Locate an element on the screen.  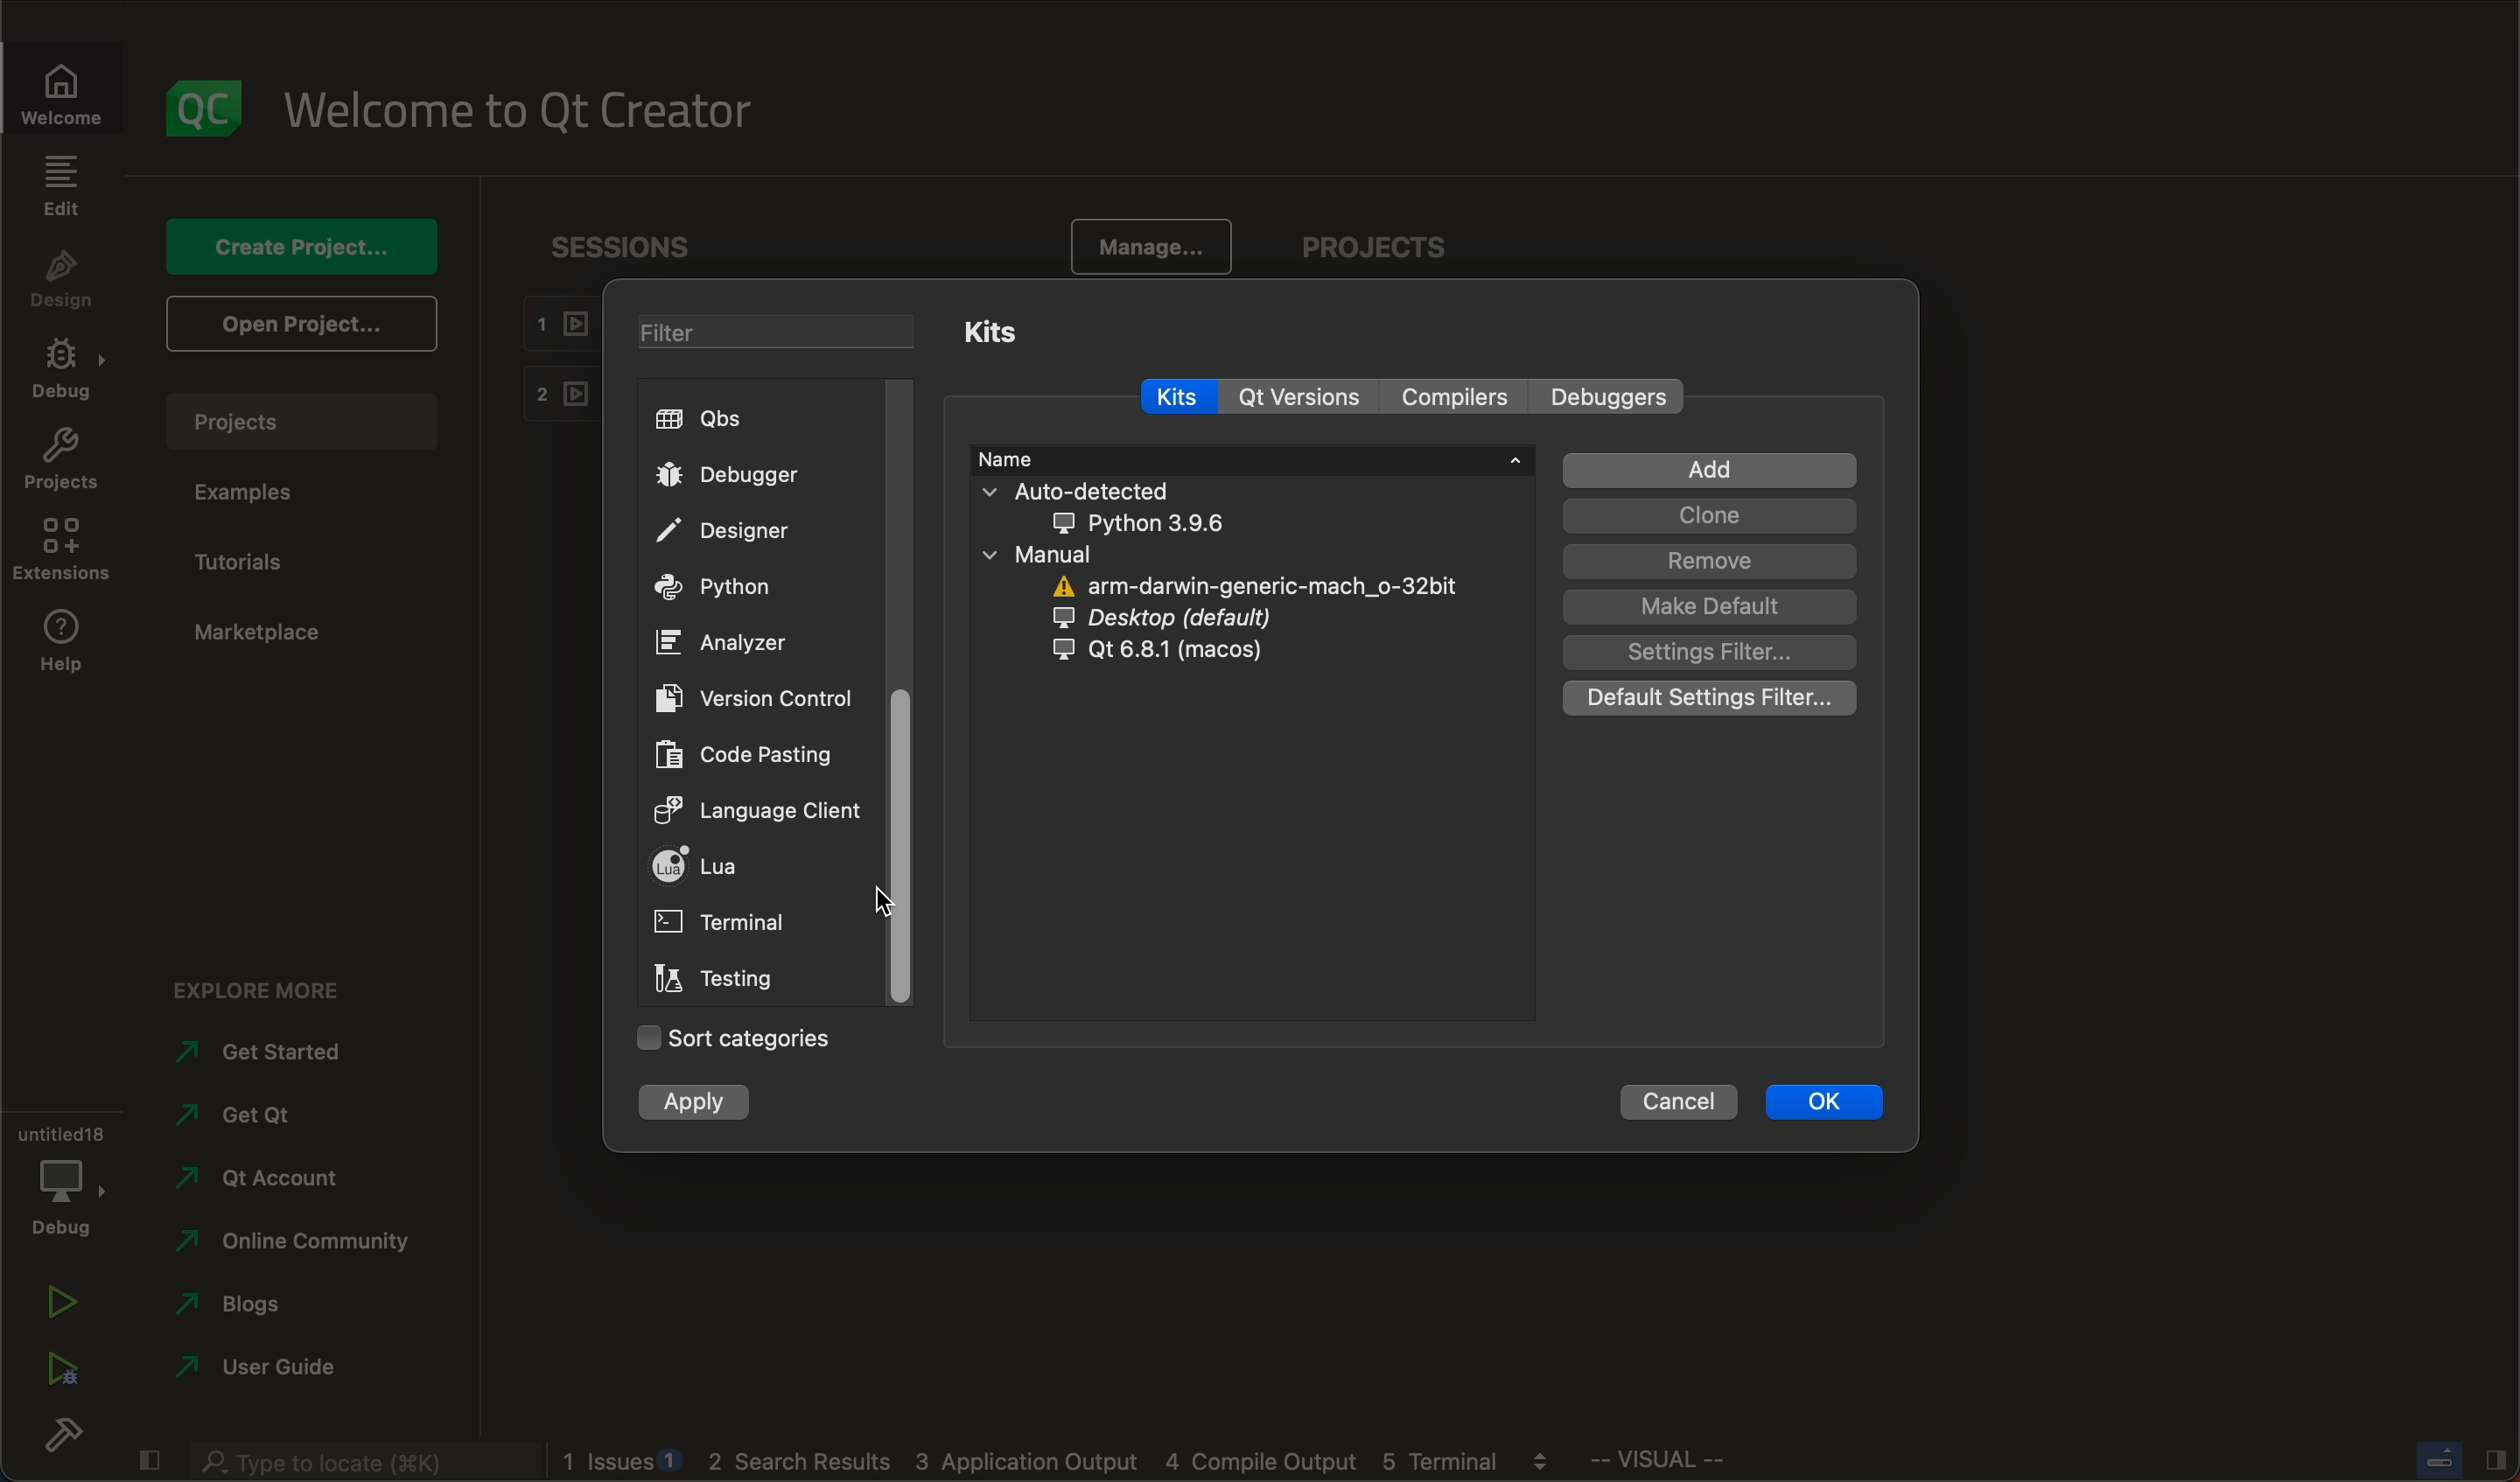
lua is located at coordinates (757, 865).